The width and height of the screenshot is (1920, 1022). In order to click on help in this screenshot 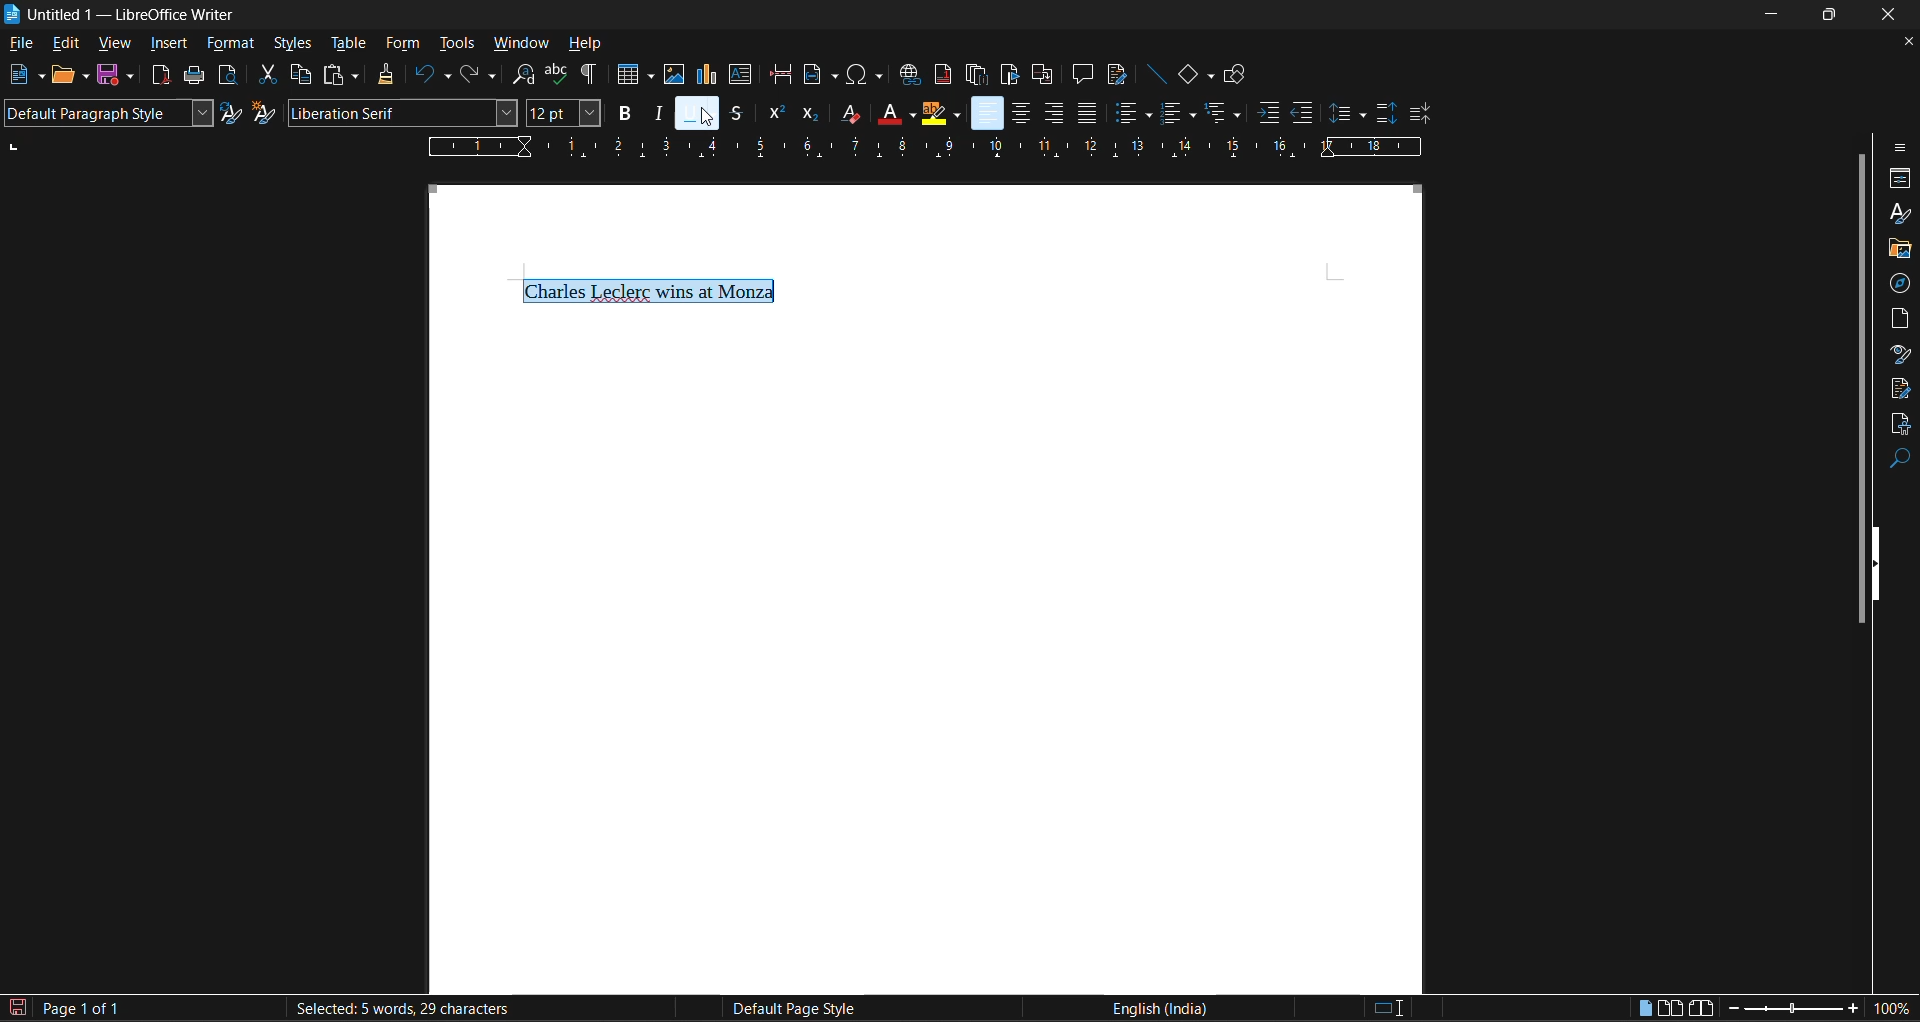, I will do `click(585, 43)`.